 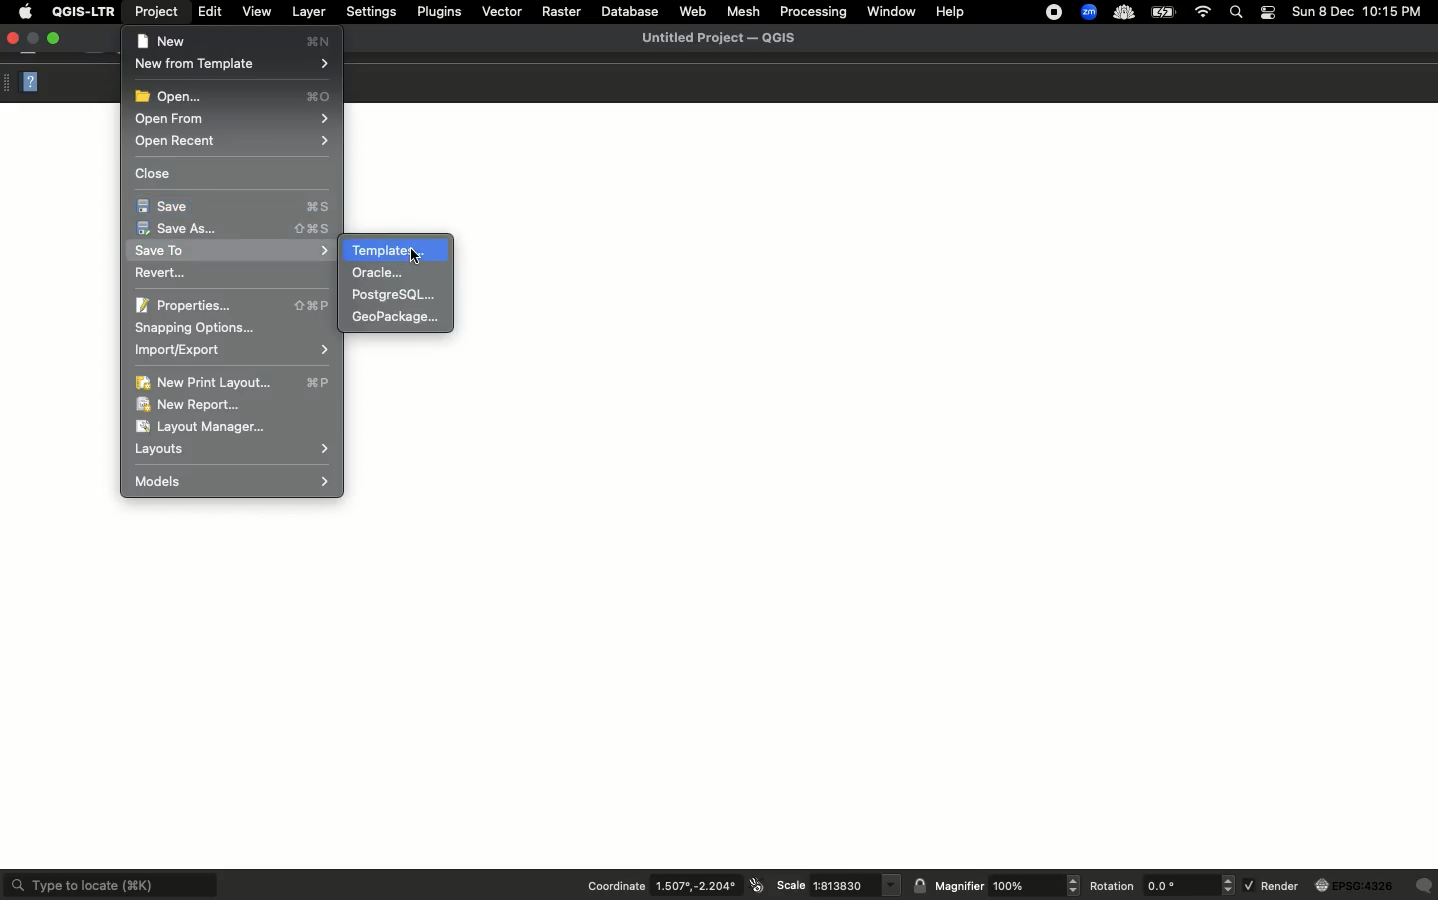 I want to click on Plugins, so click(x=440, y=12).